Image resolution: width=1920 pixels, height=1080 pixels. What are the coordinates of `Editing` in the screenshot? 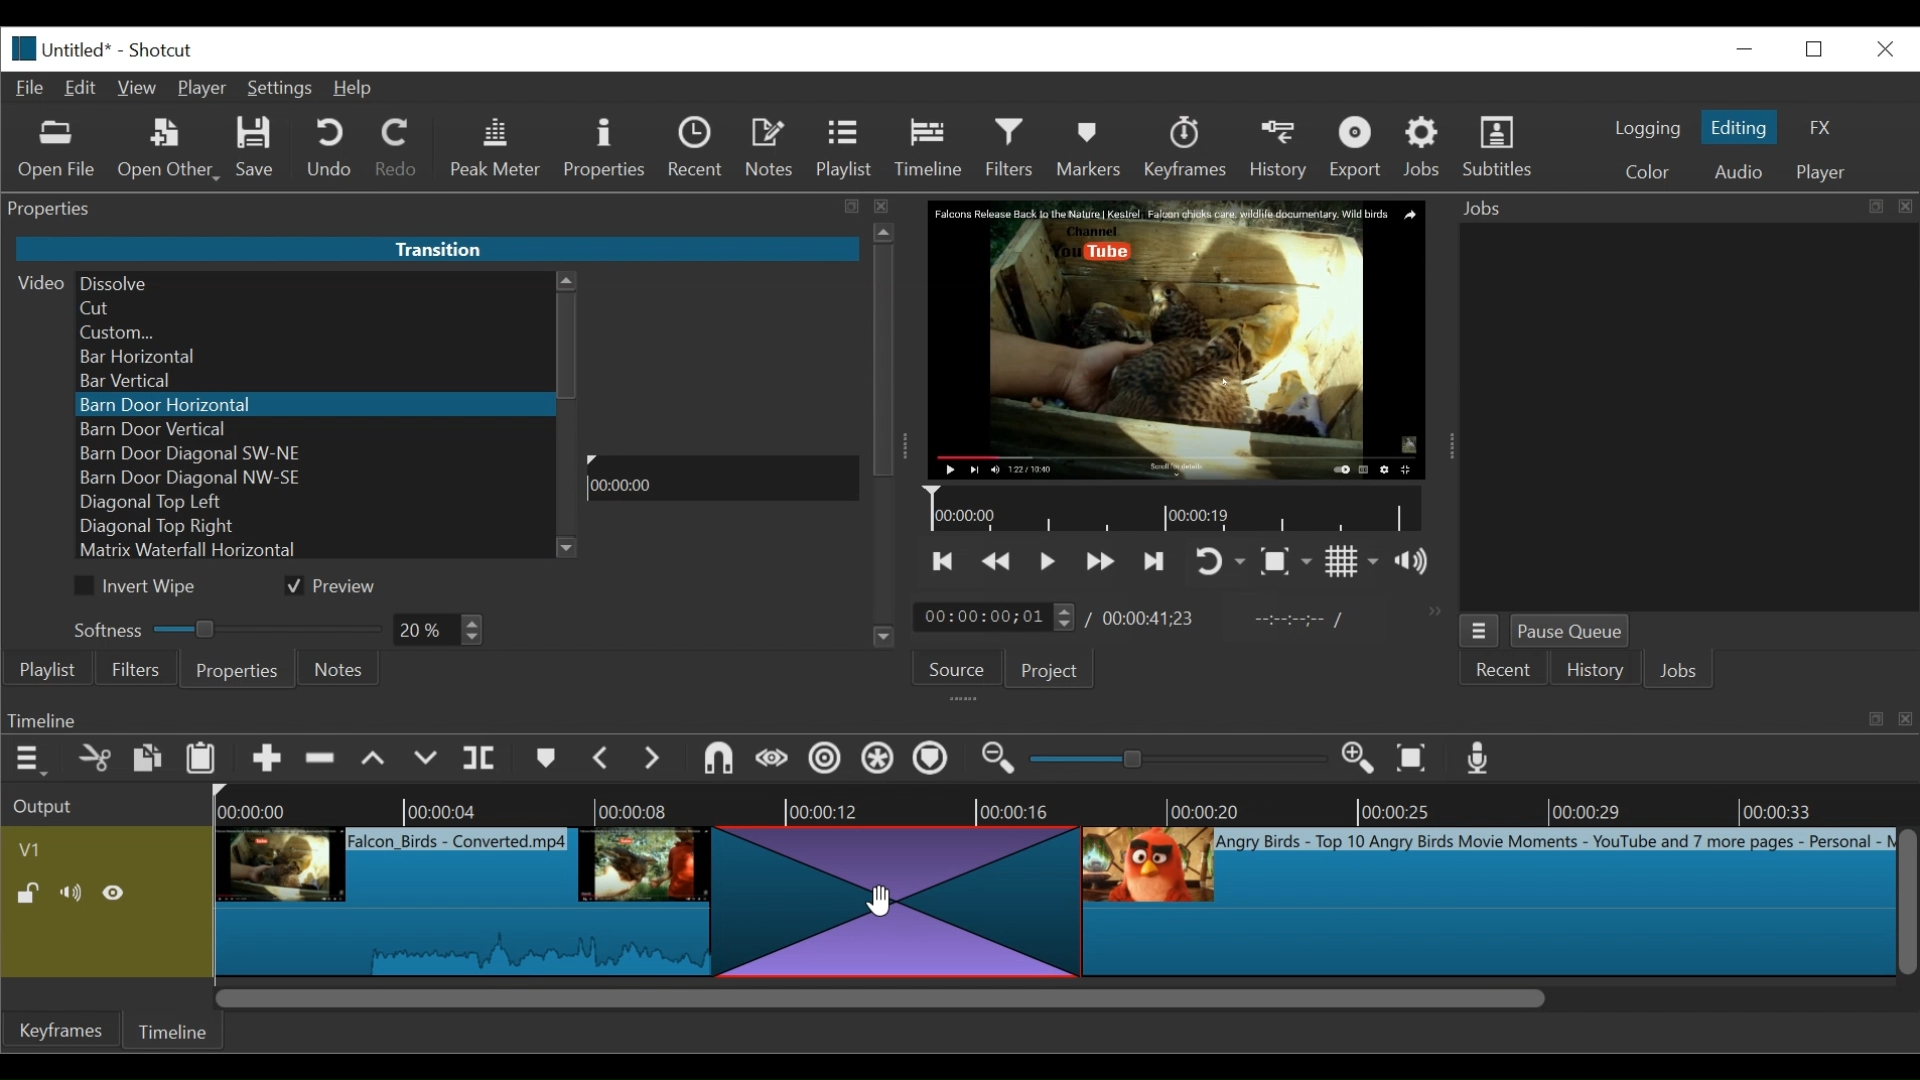 It's located at (1741, 126).